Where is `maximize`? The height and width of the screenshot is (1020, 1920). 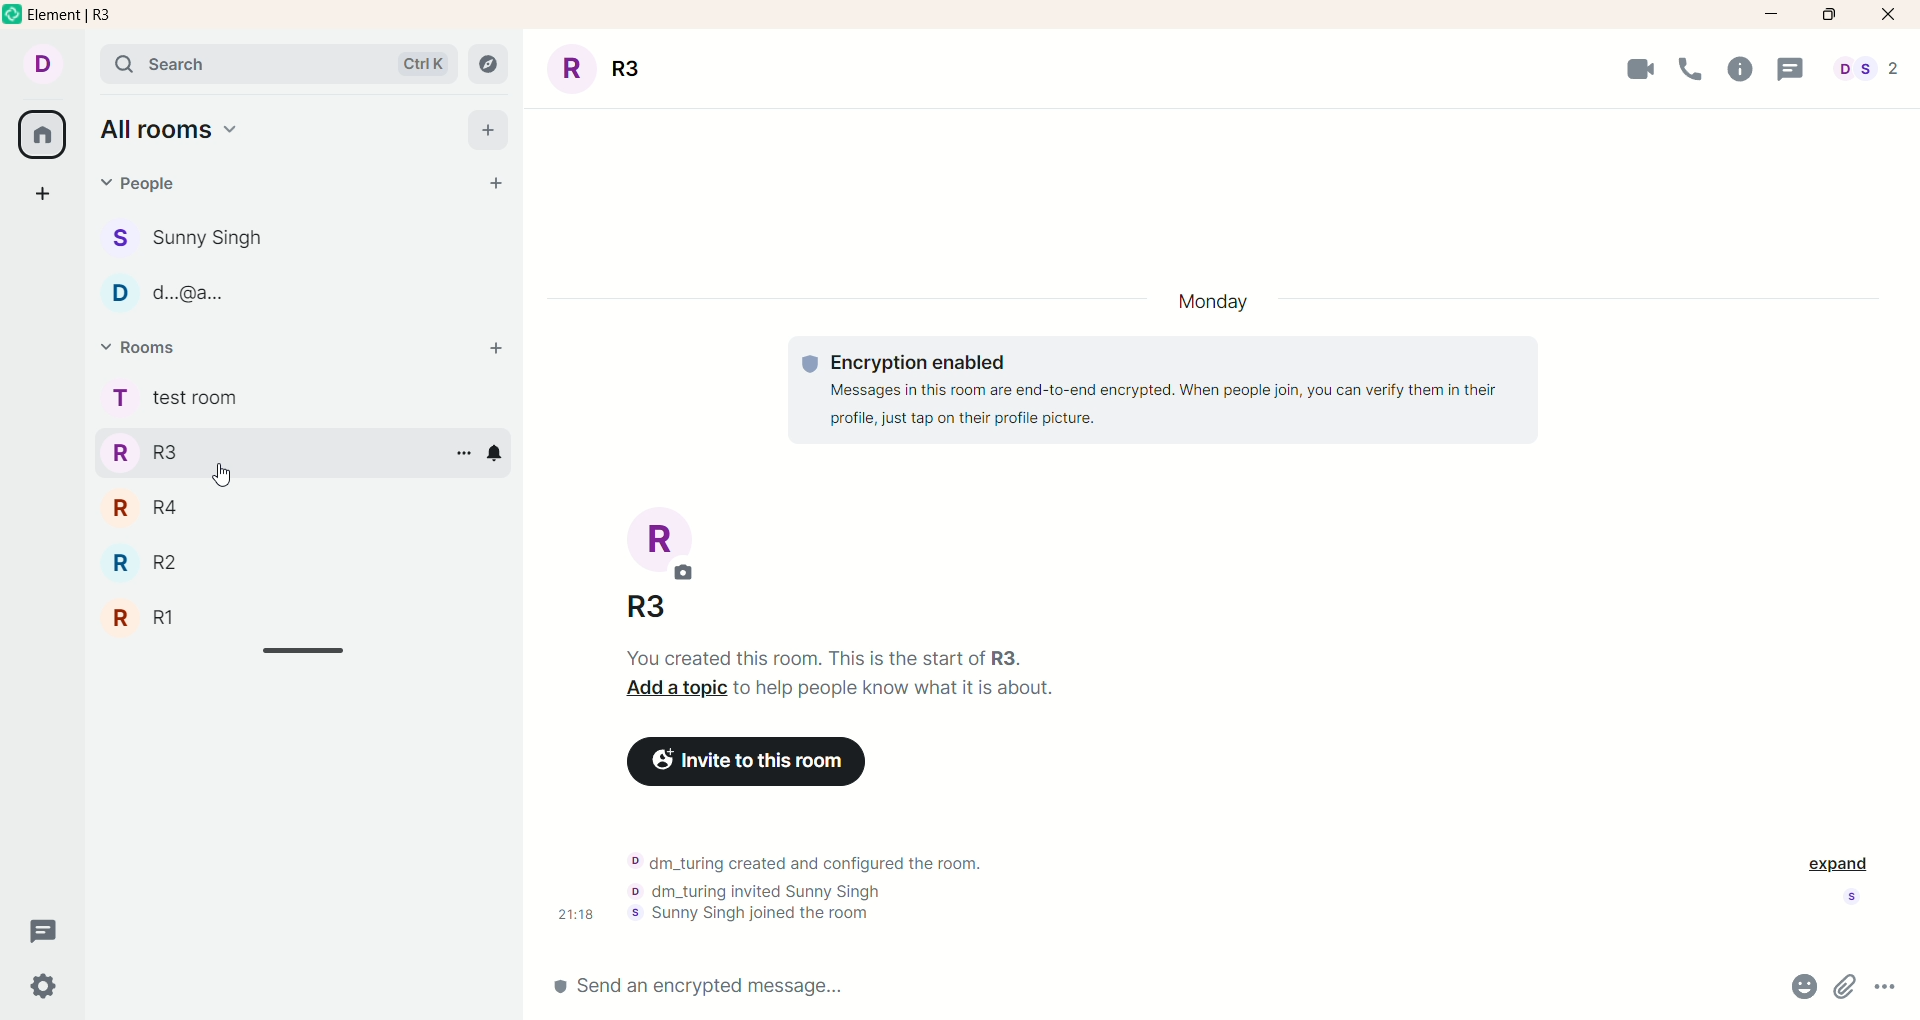
maximize is located at coordinates (1826, 15).